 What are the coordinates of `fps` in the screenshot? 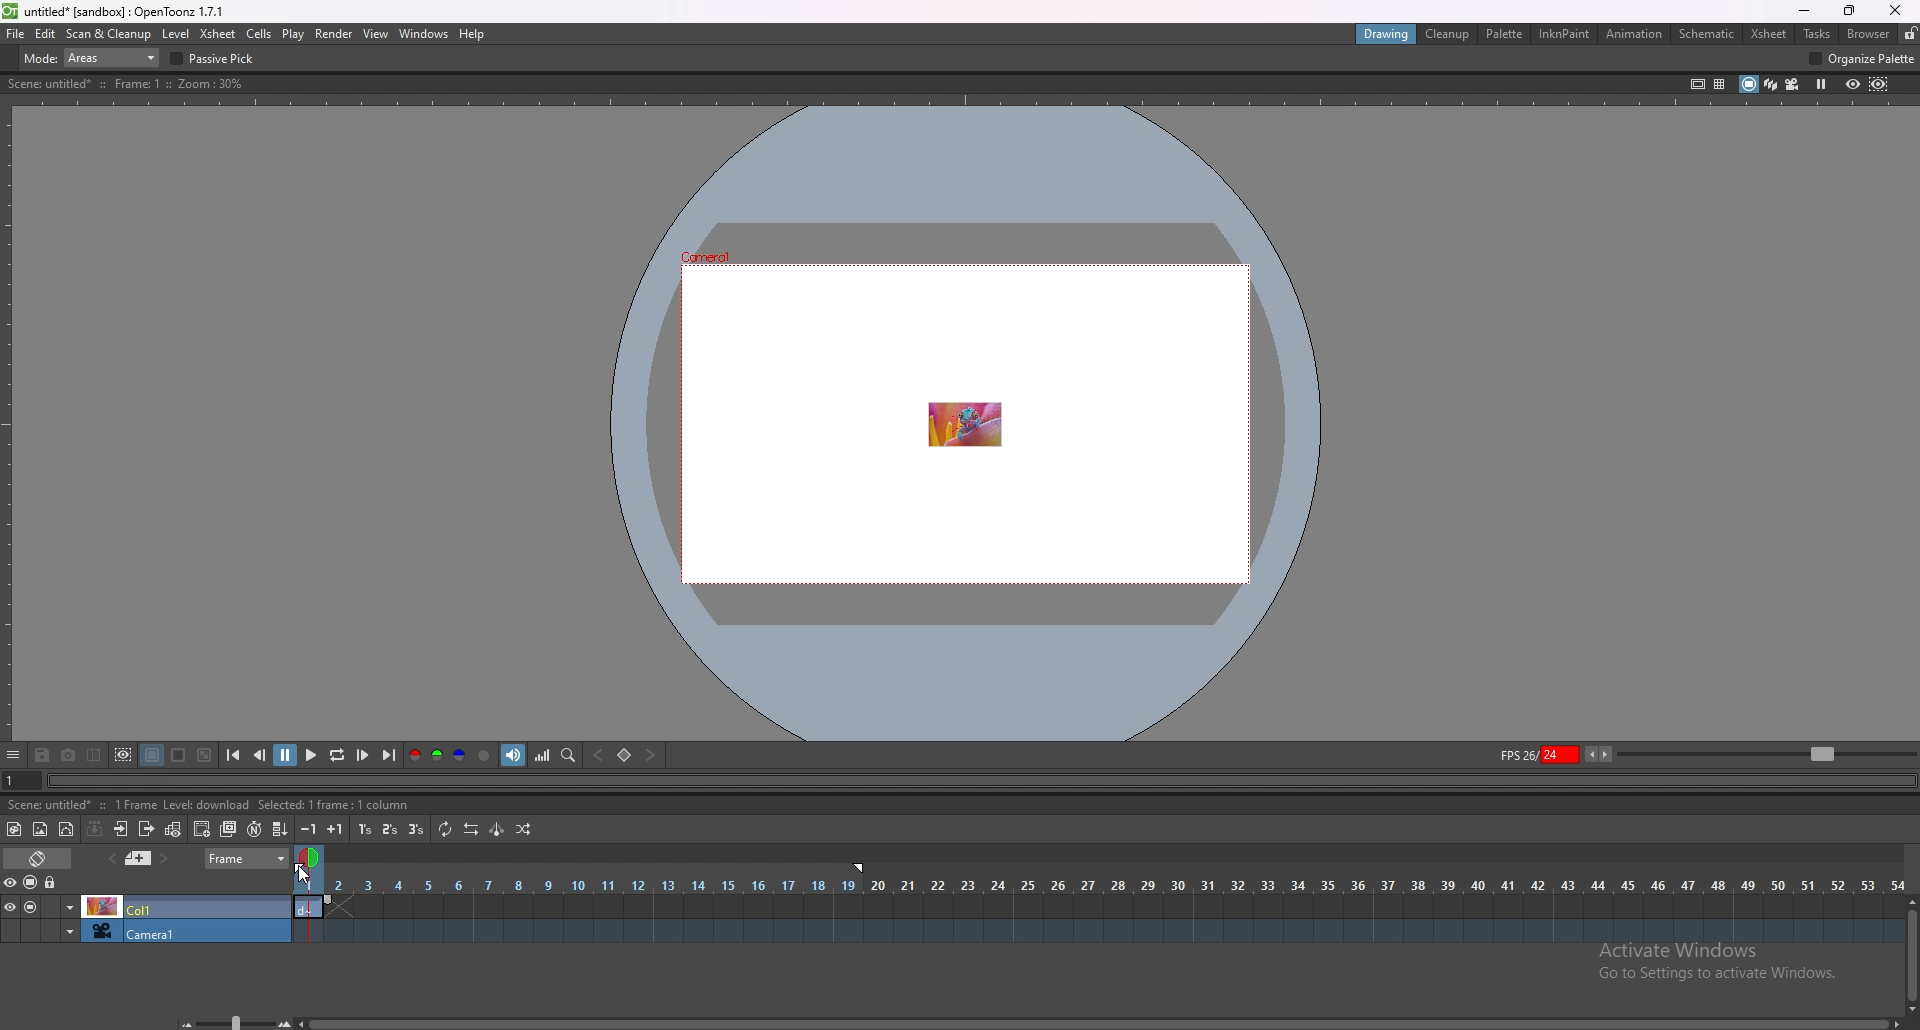 It's located at (1556, 754).